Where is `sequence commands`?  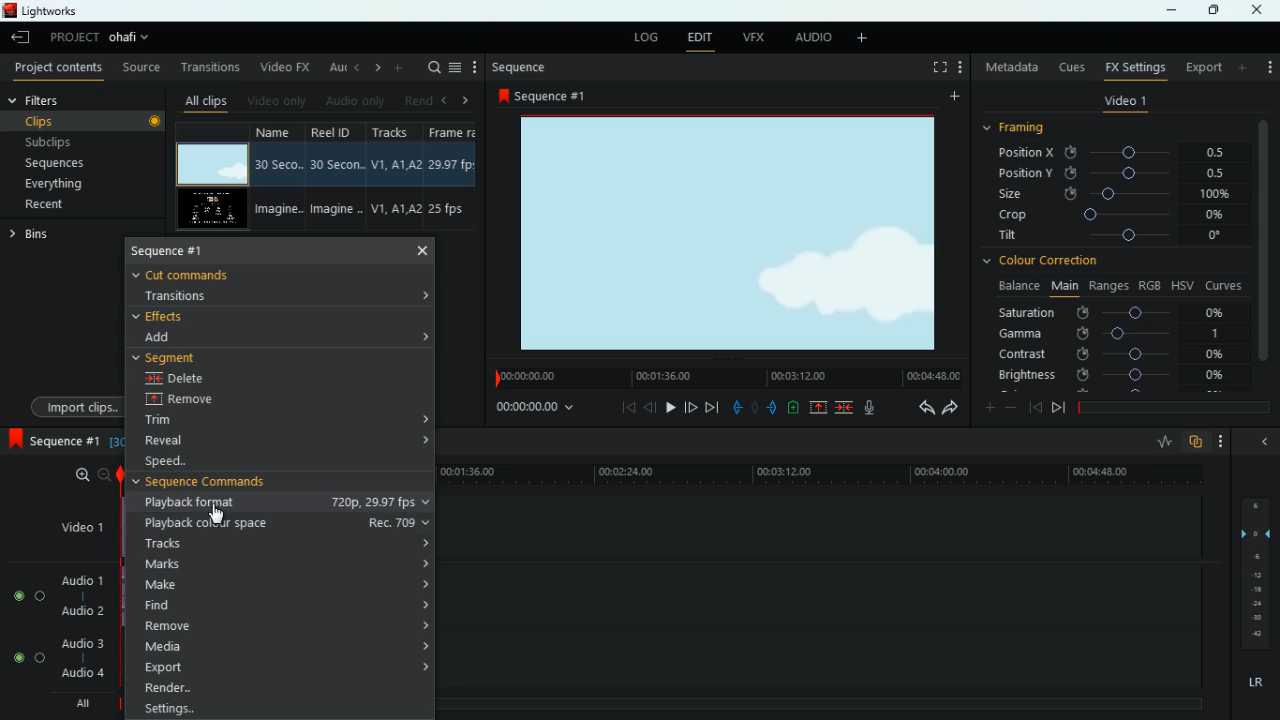 sequence commands is located at coordinates (226, 482).